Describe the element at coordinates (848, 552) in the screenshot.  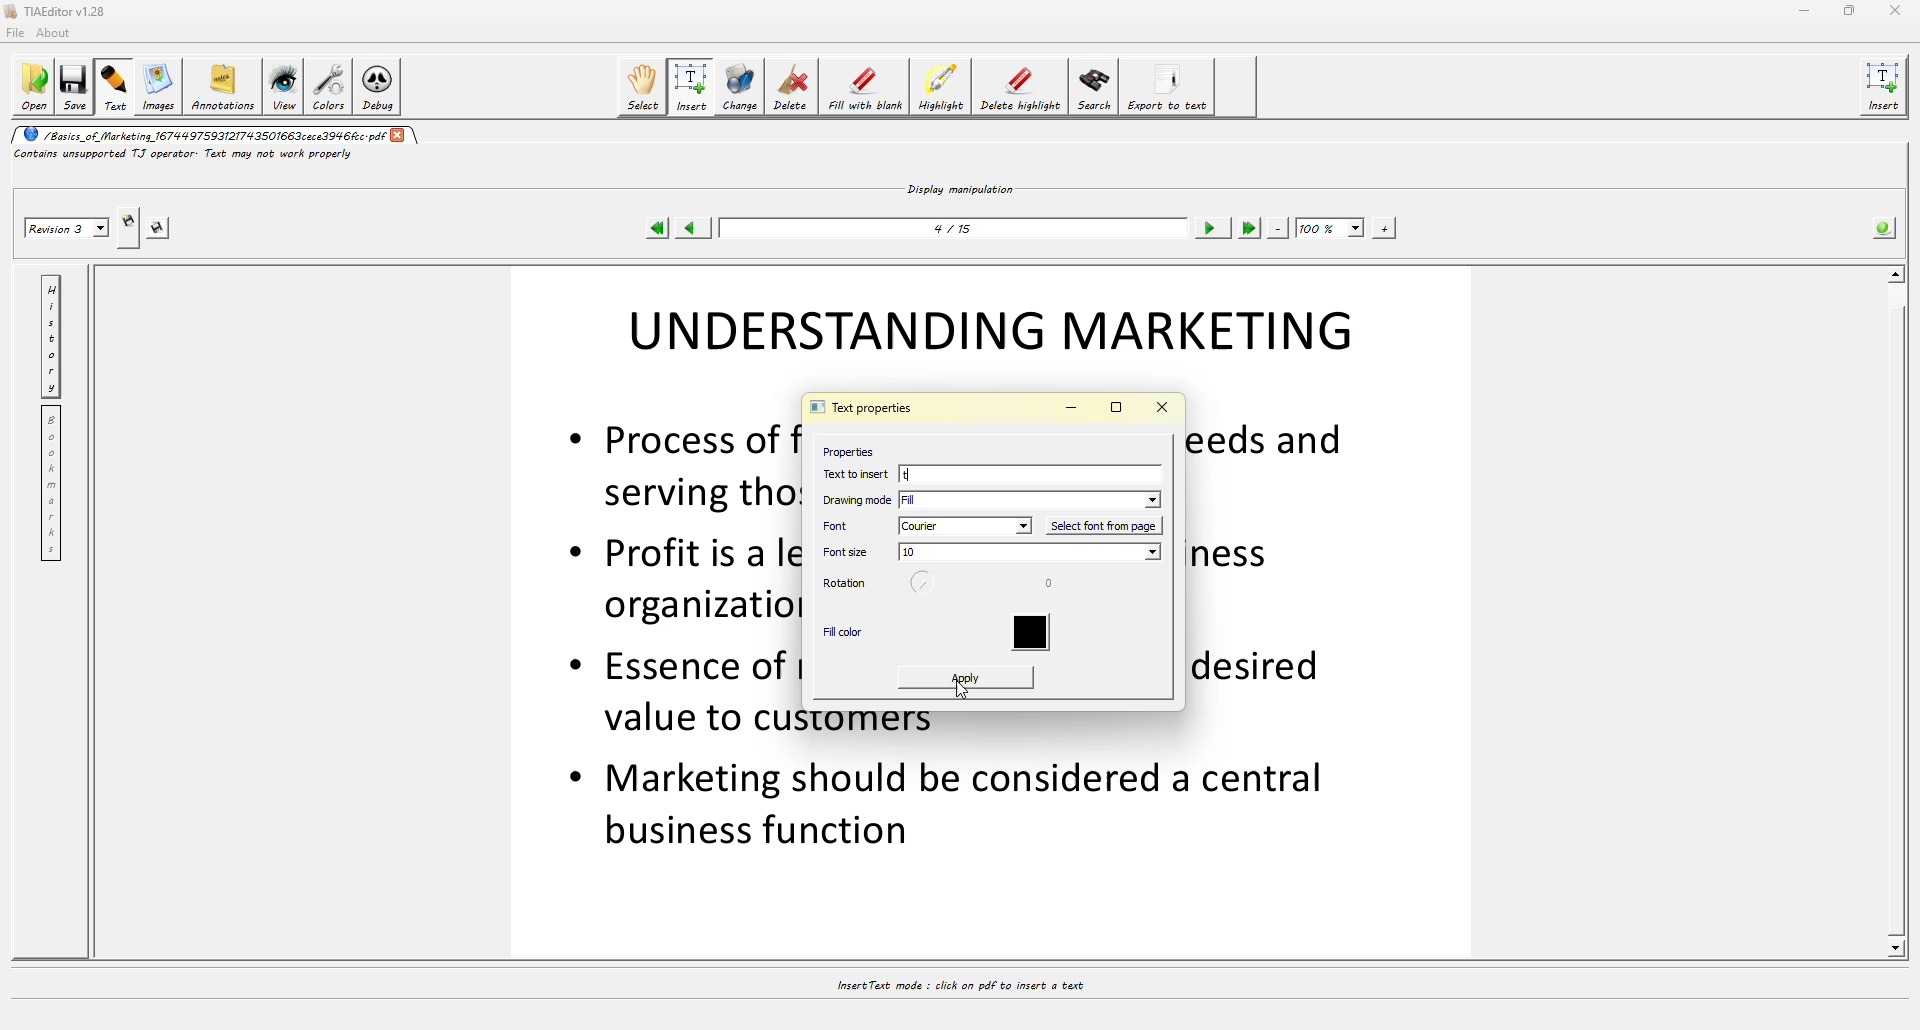
I see `font size` at that location.